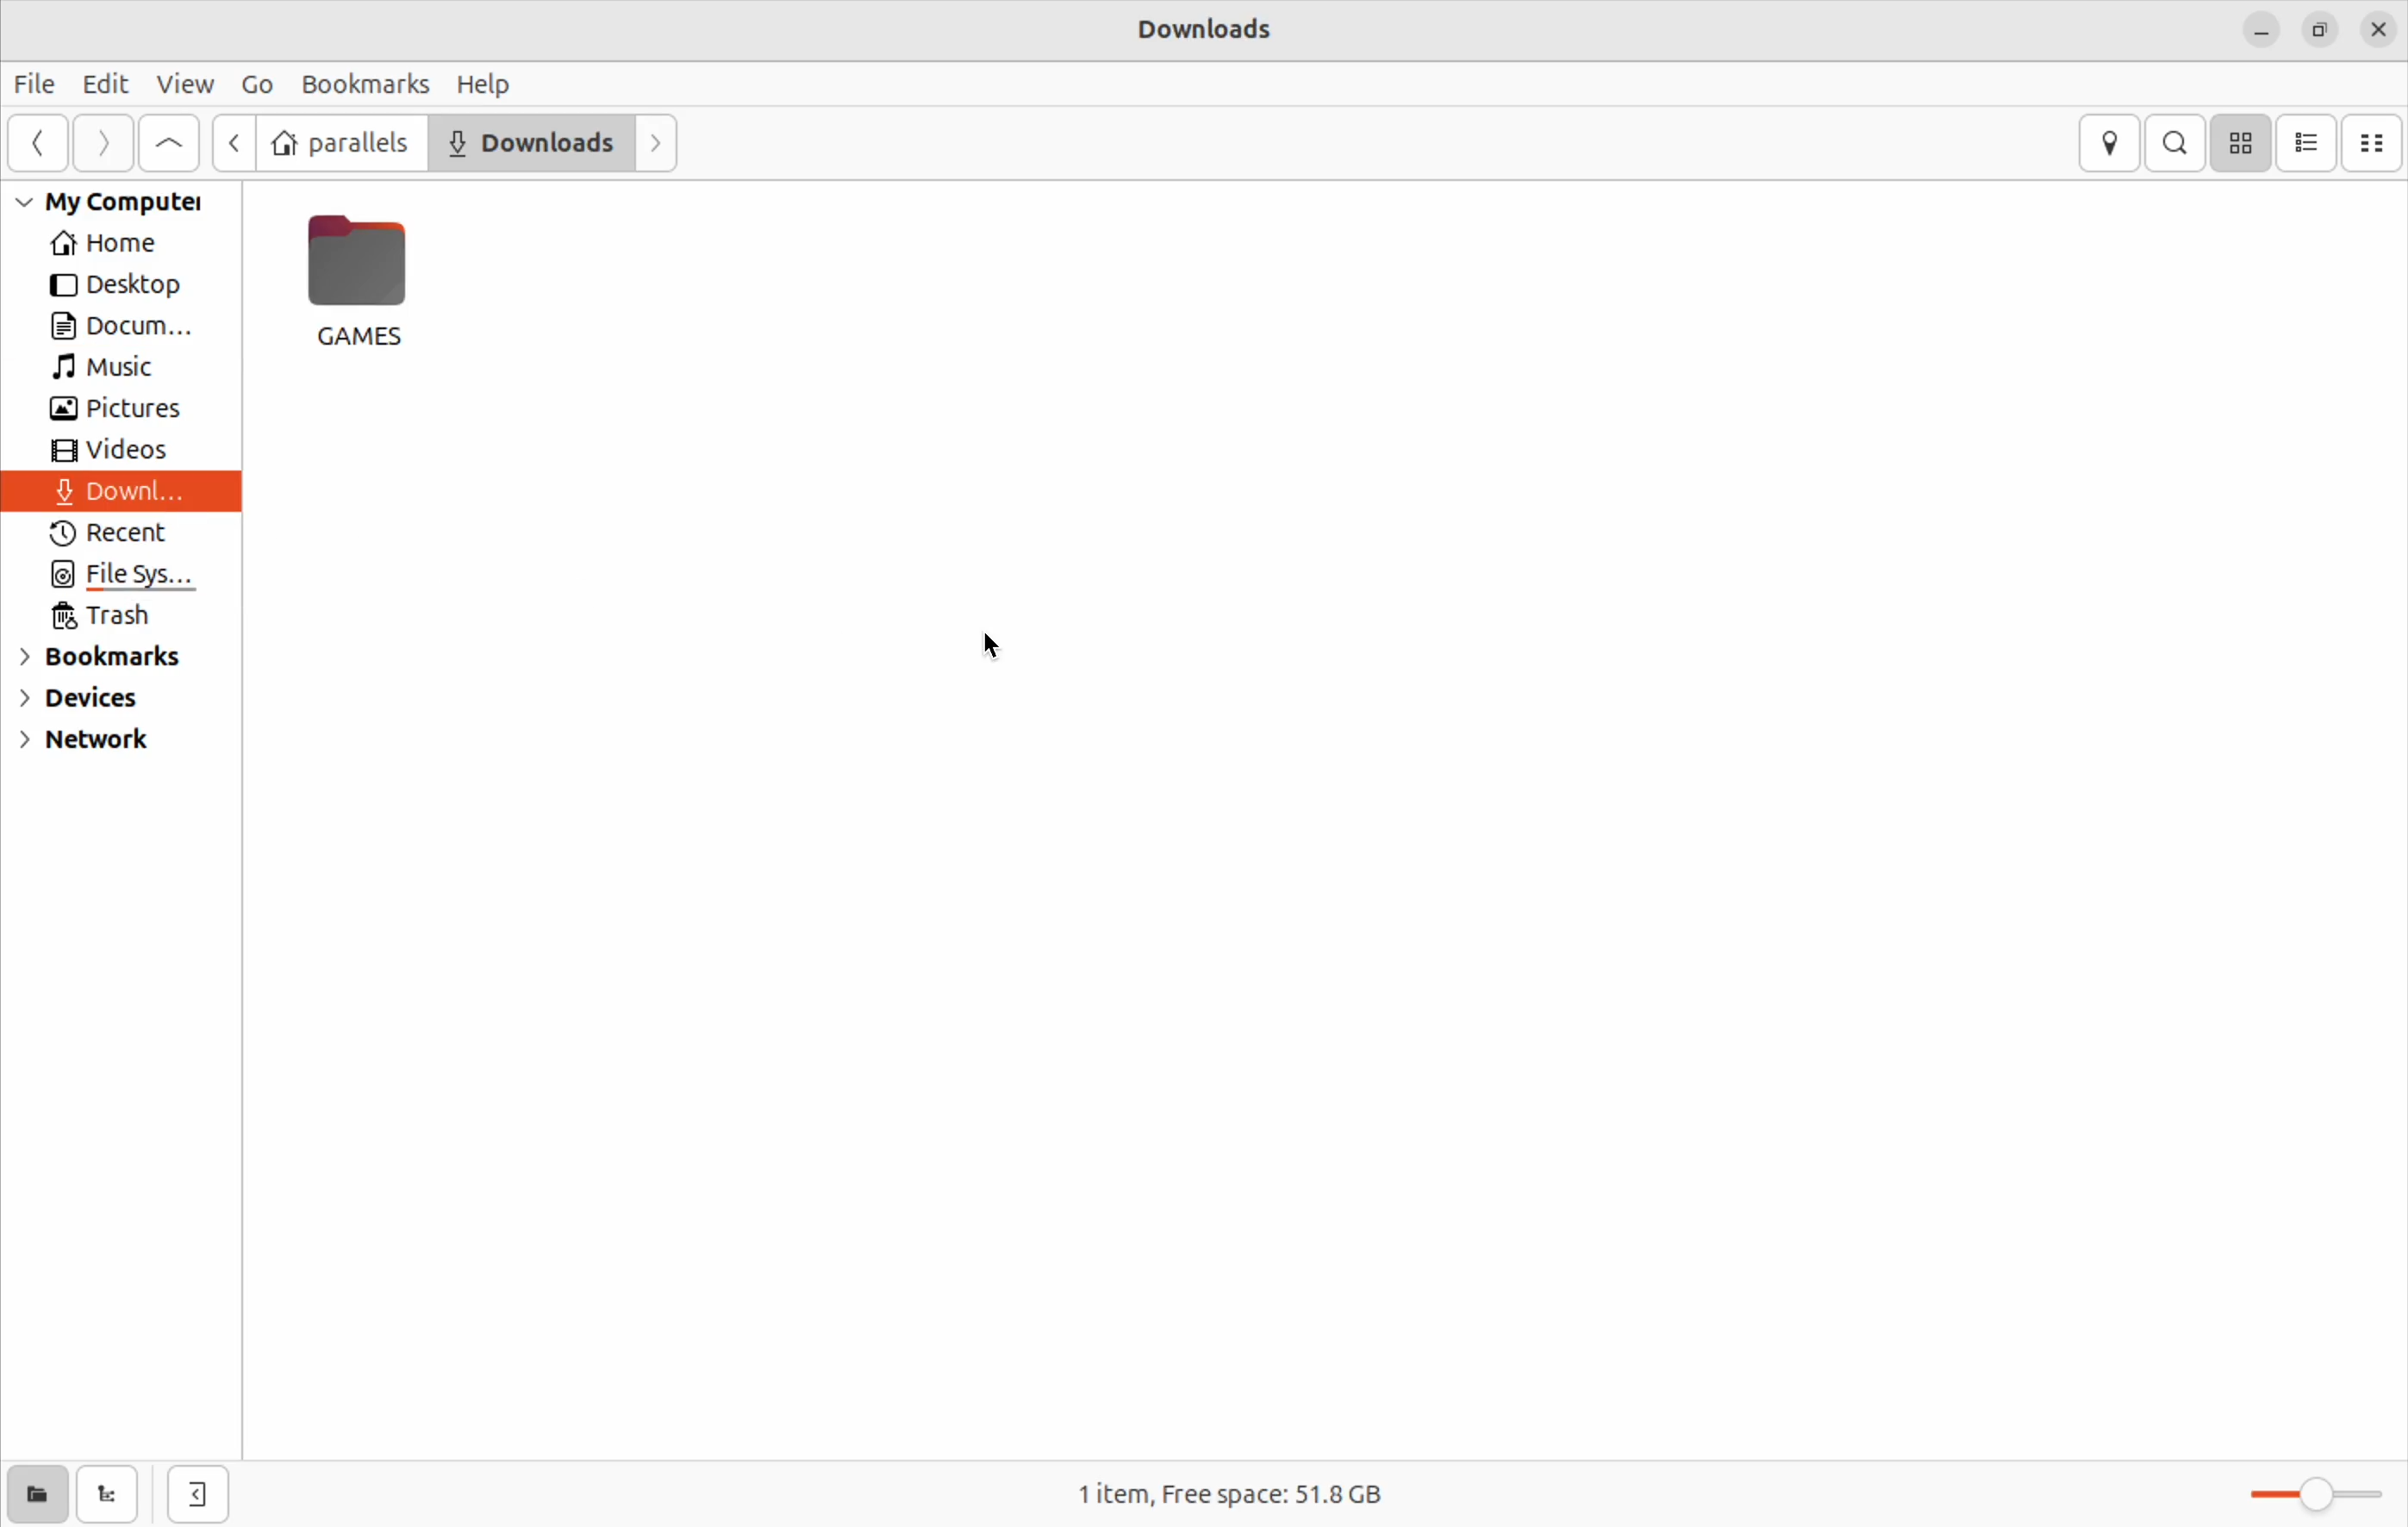 The height and width of the screenshot is (1527, 2408). What do you see at coordinates (106, 701) in the screenshot?
I see `devices` at bounding box center [106, 701].